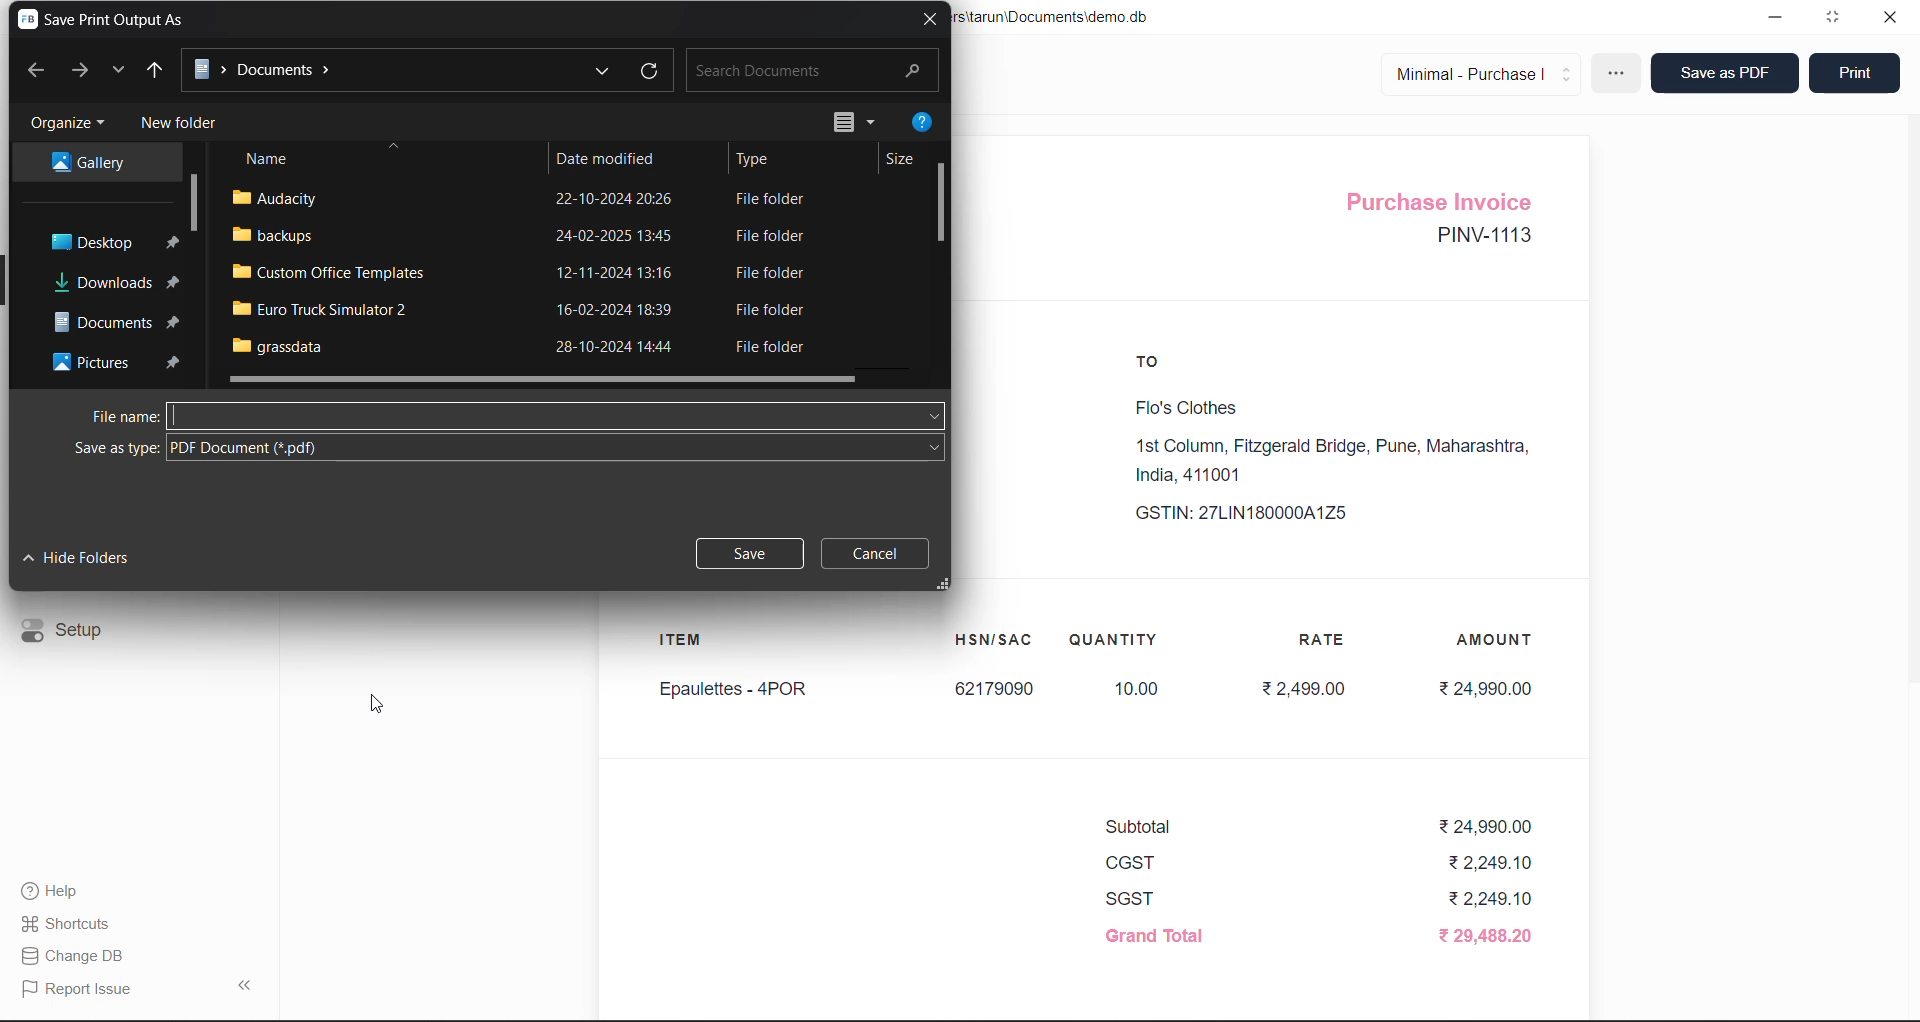  What do you see at coordinates (1854, 69) in the screenshot?
I see `Print` at bounding box center [1854, 69].